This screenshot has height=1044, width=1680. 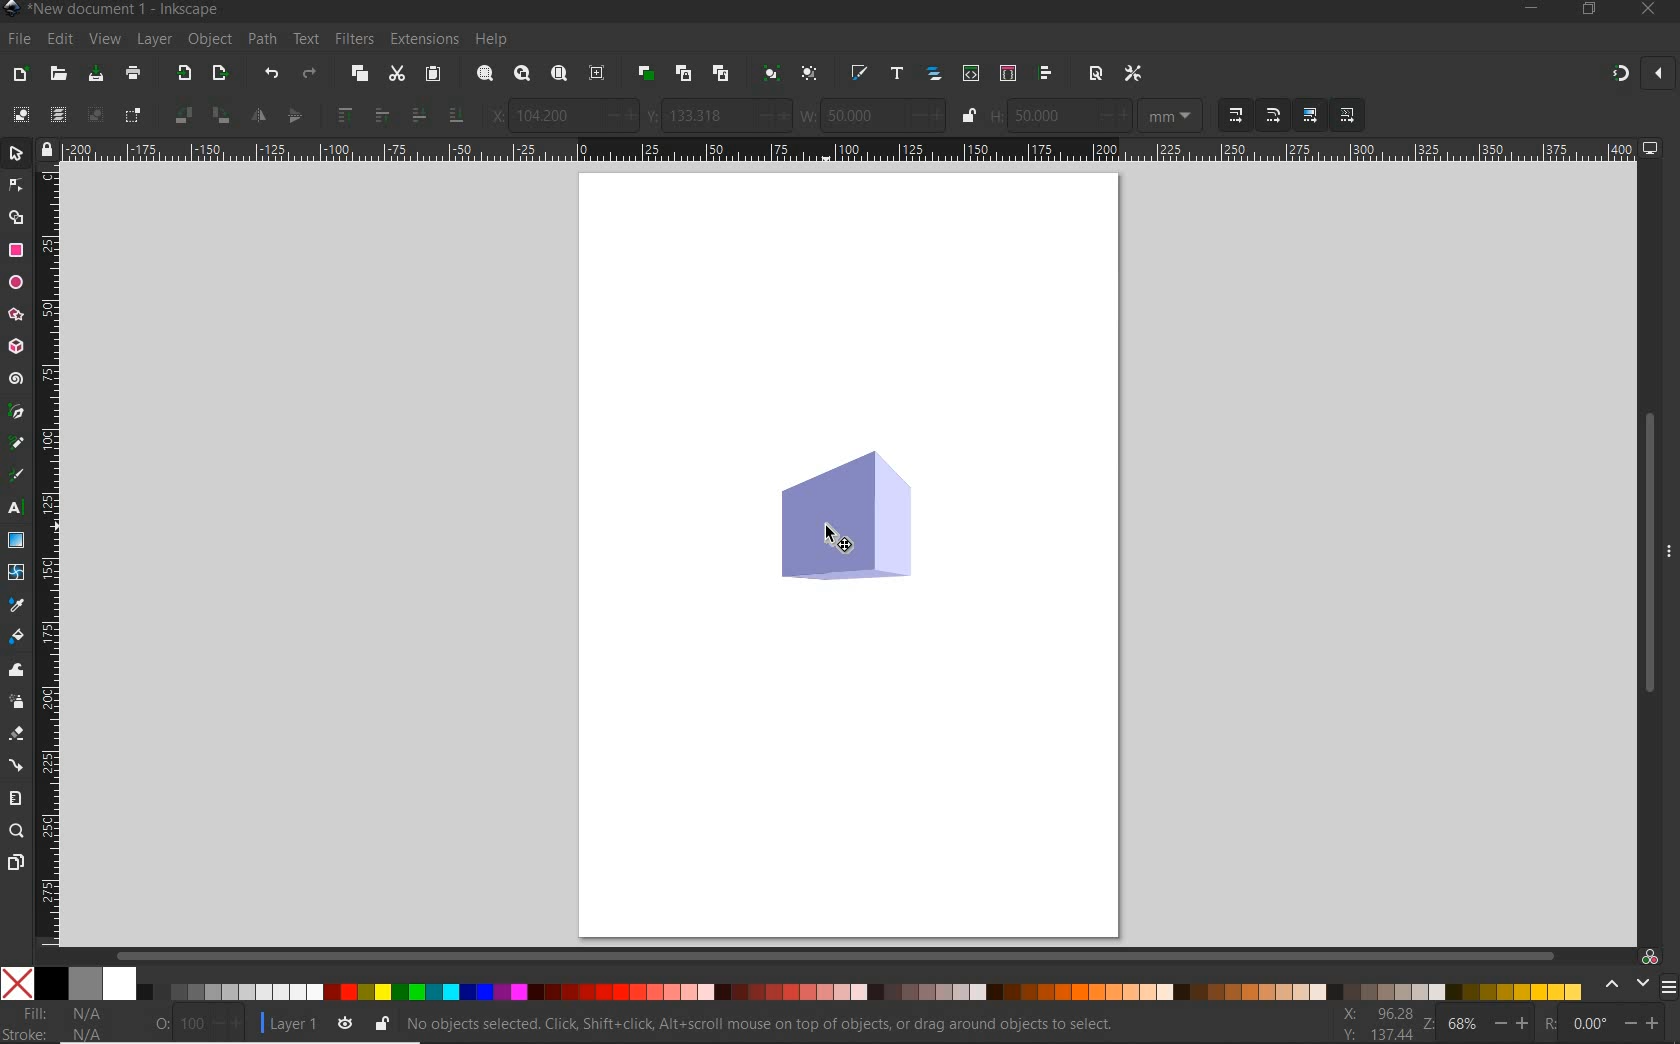 What do you see at coordinates (771, 116) in the screenshot?
I see `increase/decrease` at bounding box center [771, 116].